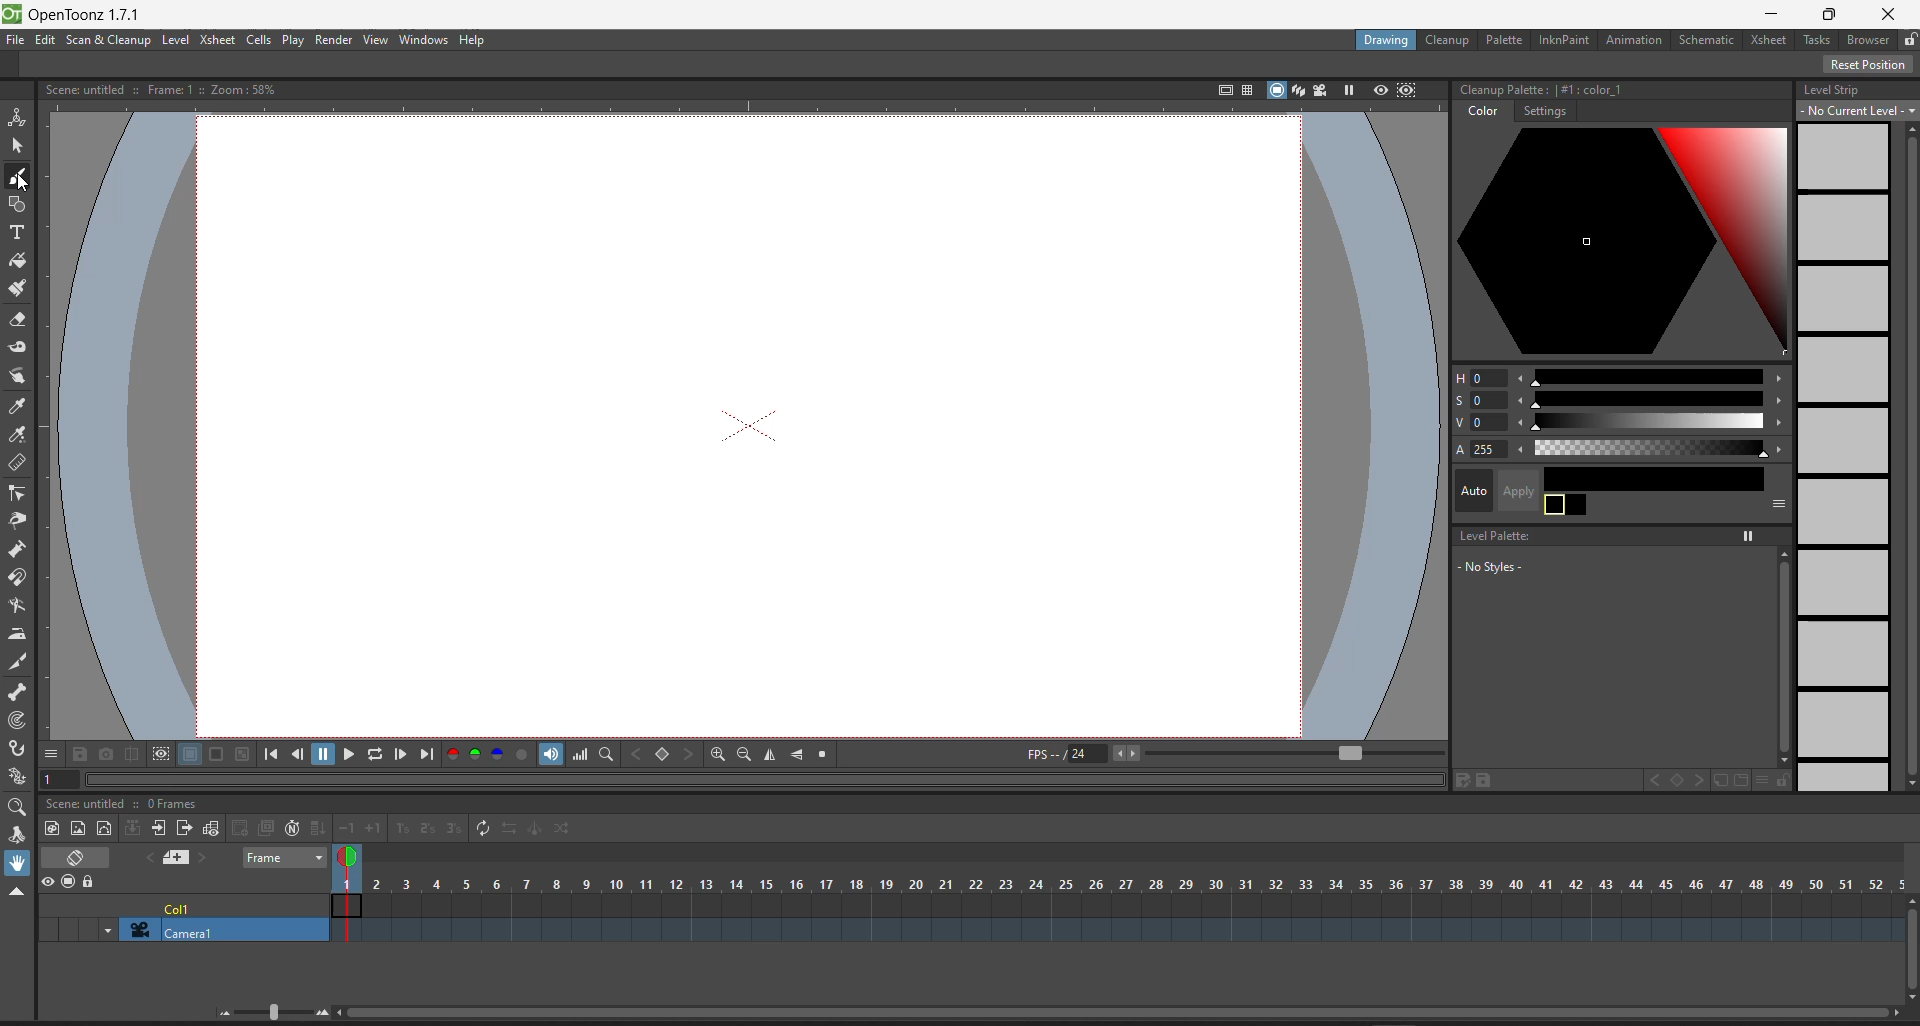 The height and width of the screenshot is (1026, 1920). I want to click on open sub x-sheet, so click(158, 829).